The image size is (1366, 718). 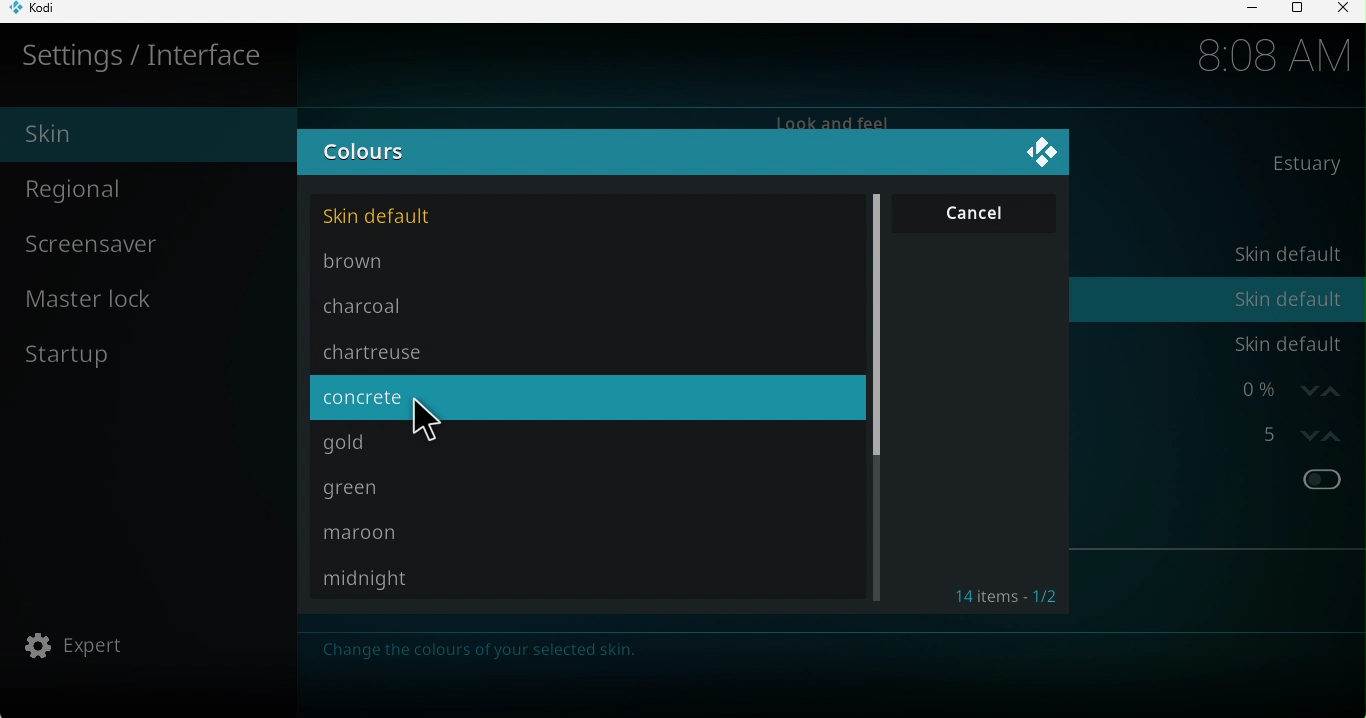 I want to click on Look and feel, so click(x=813, y=120).